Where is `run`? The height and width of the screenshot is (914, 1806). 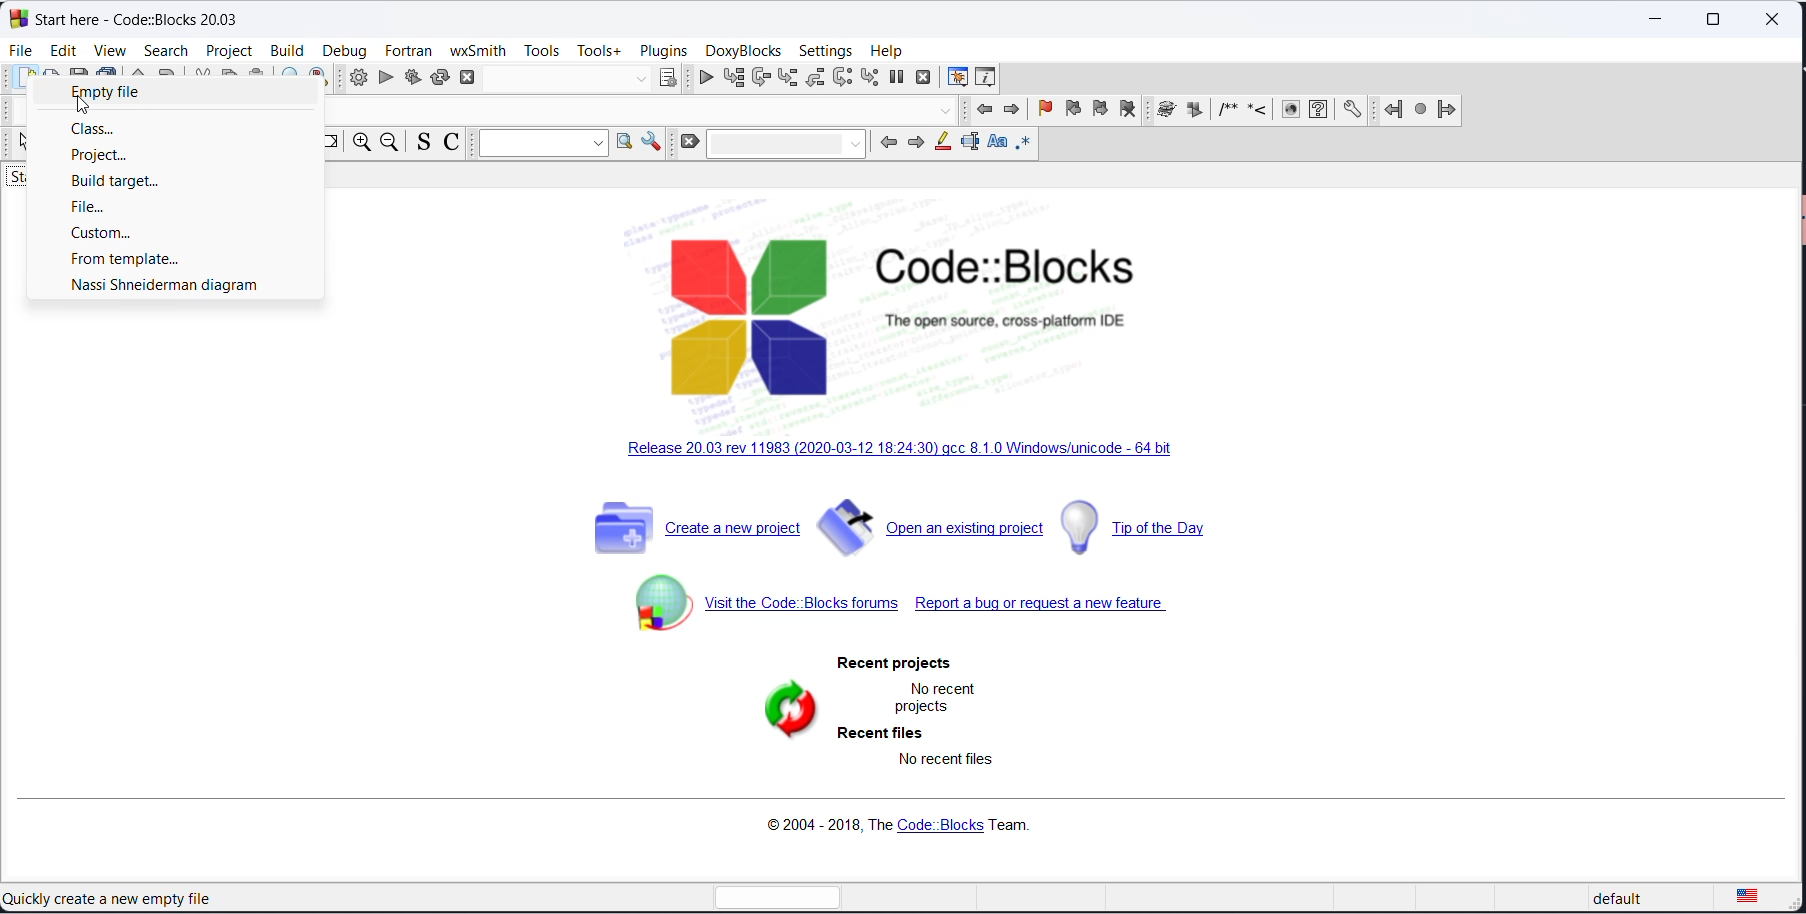 run is located at coordinates (383, 77).